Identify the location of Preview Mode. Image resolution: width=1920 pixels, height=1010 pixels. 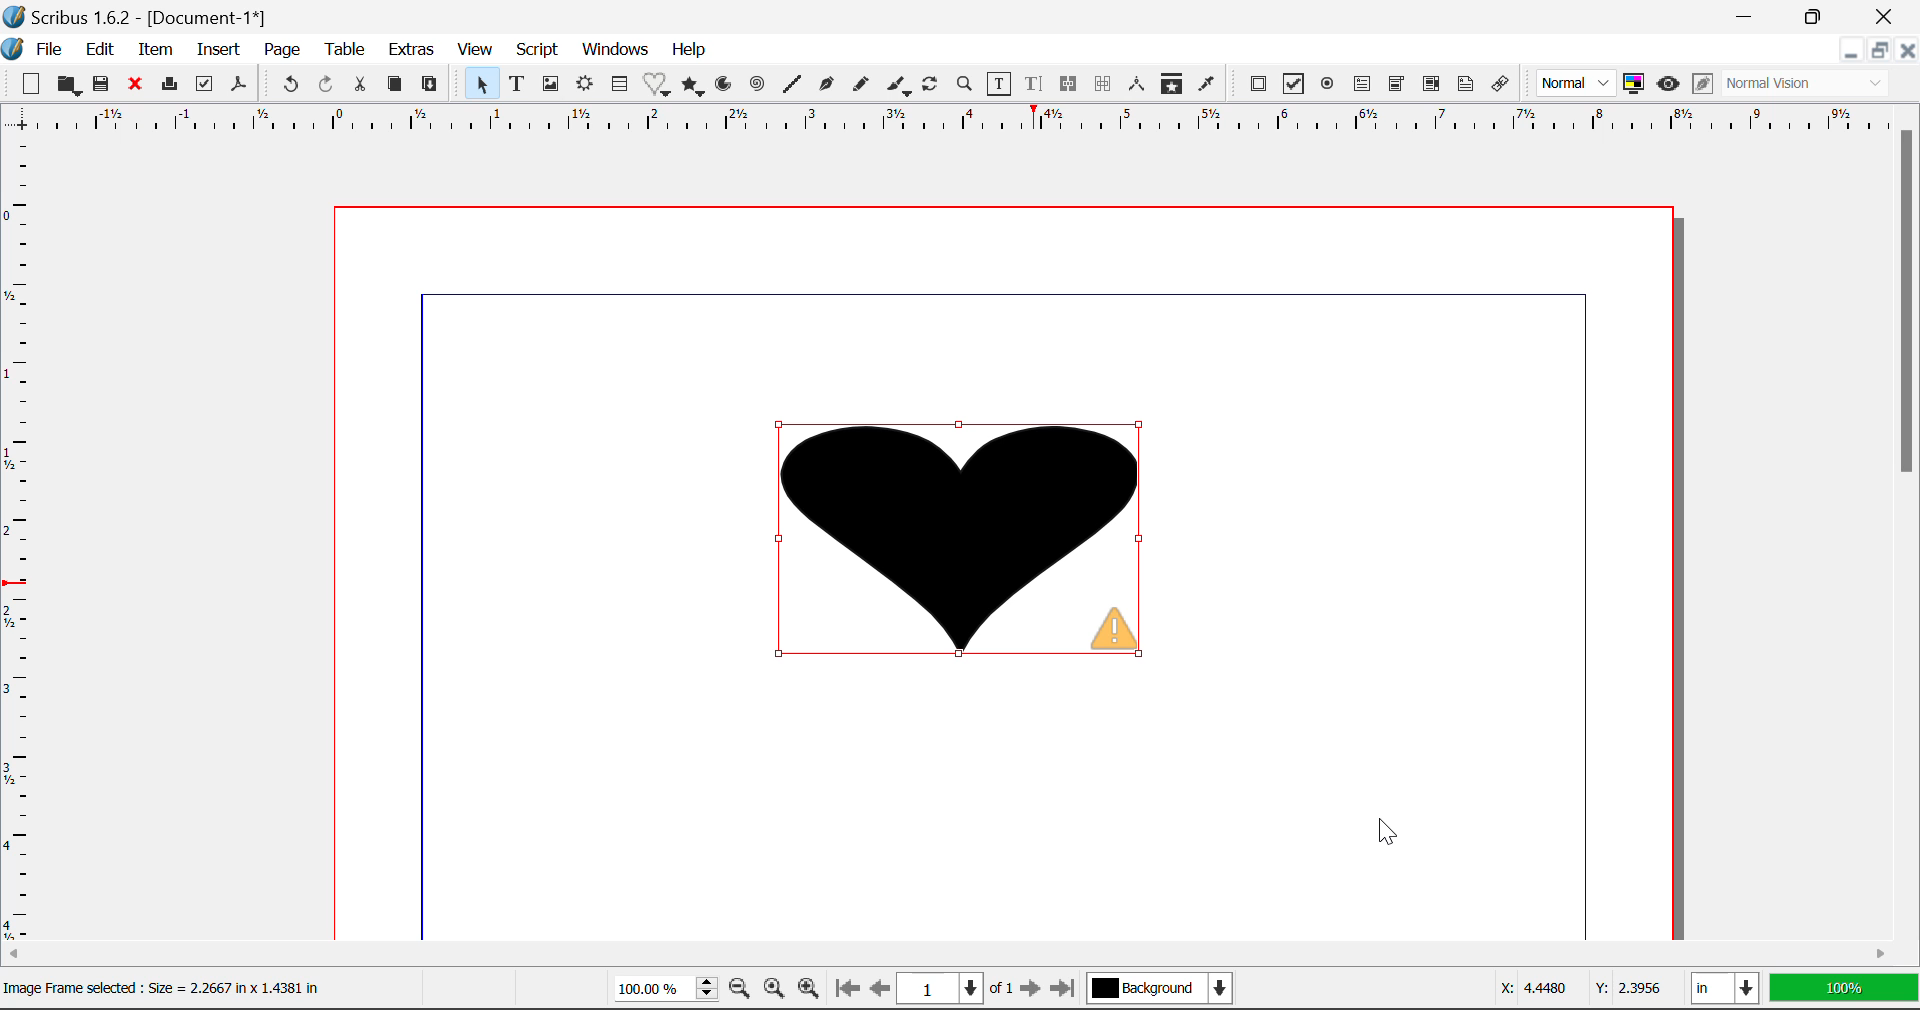
(1669, 86).